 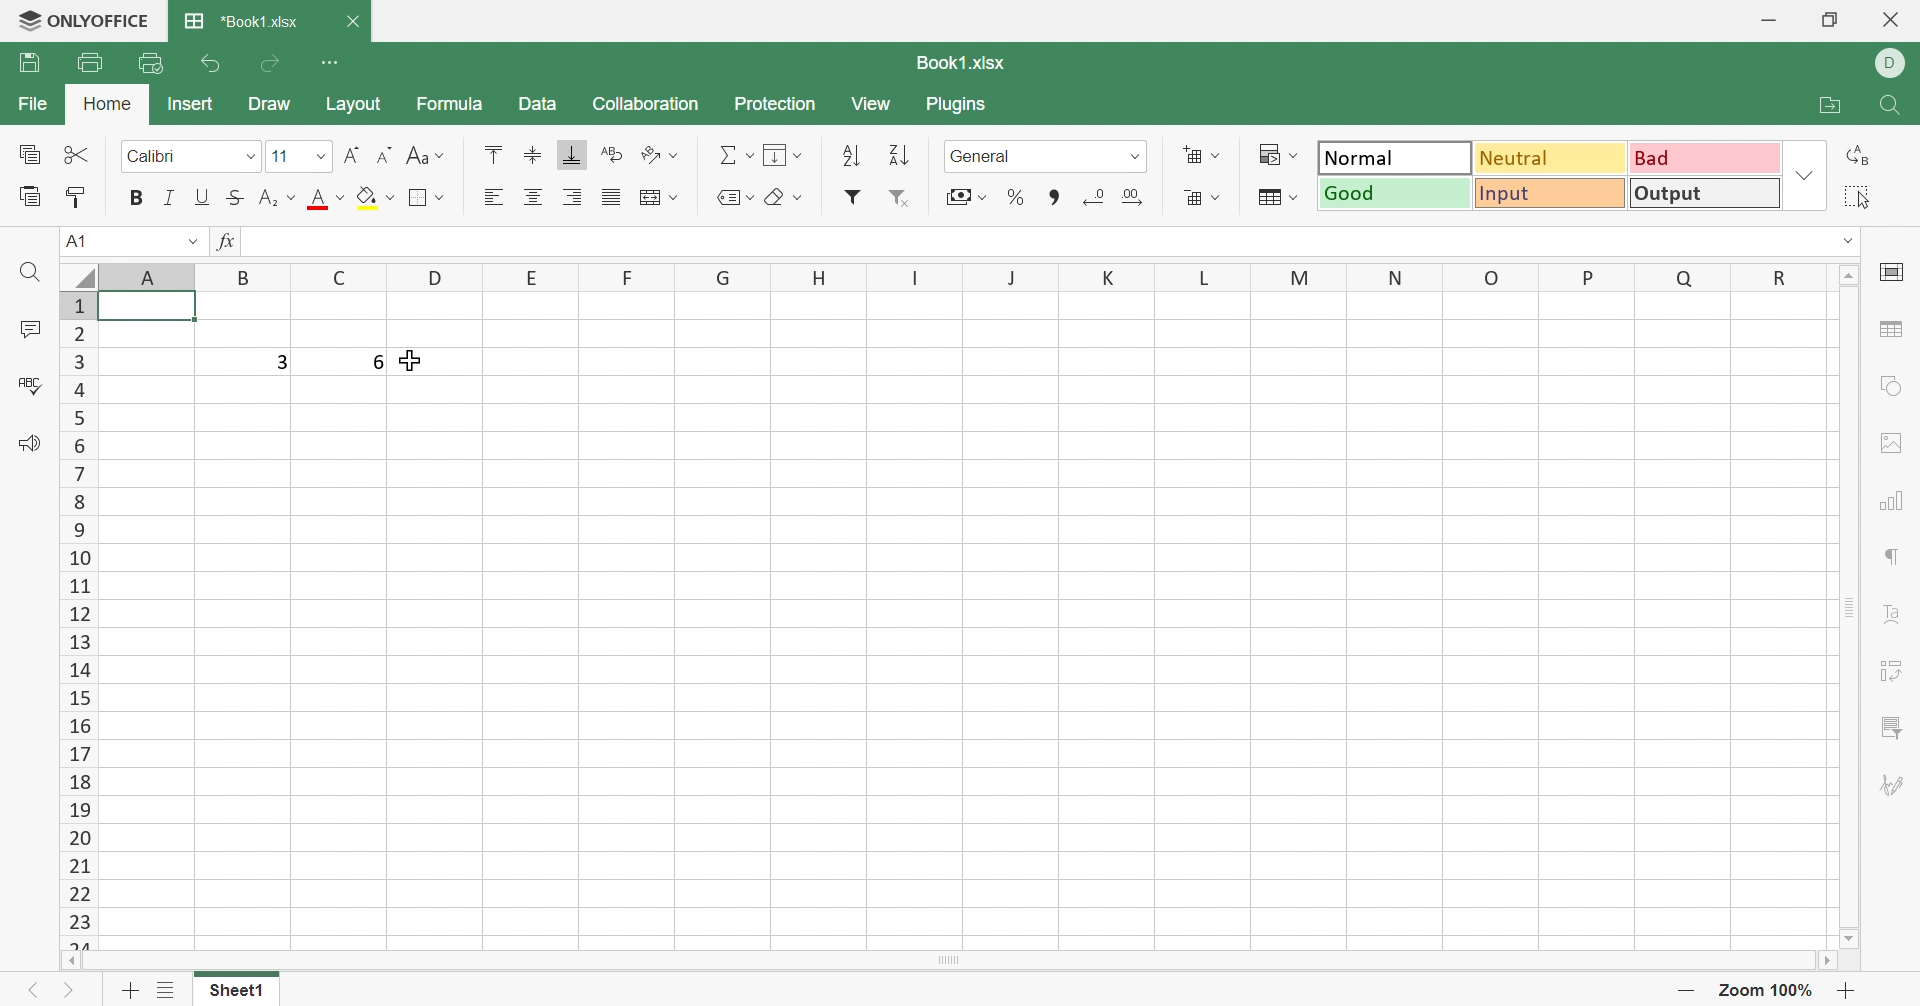 I want to click on Redo, so click(x=271, y=63).